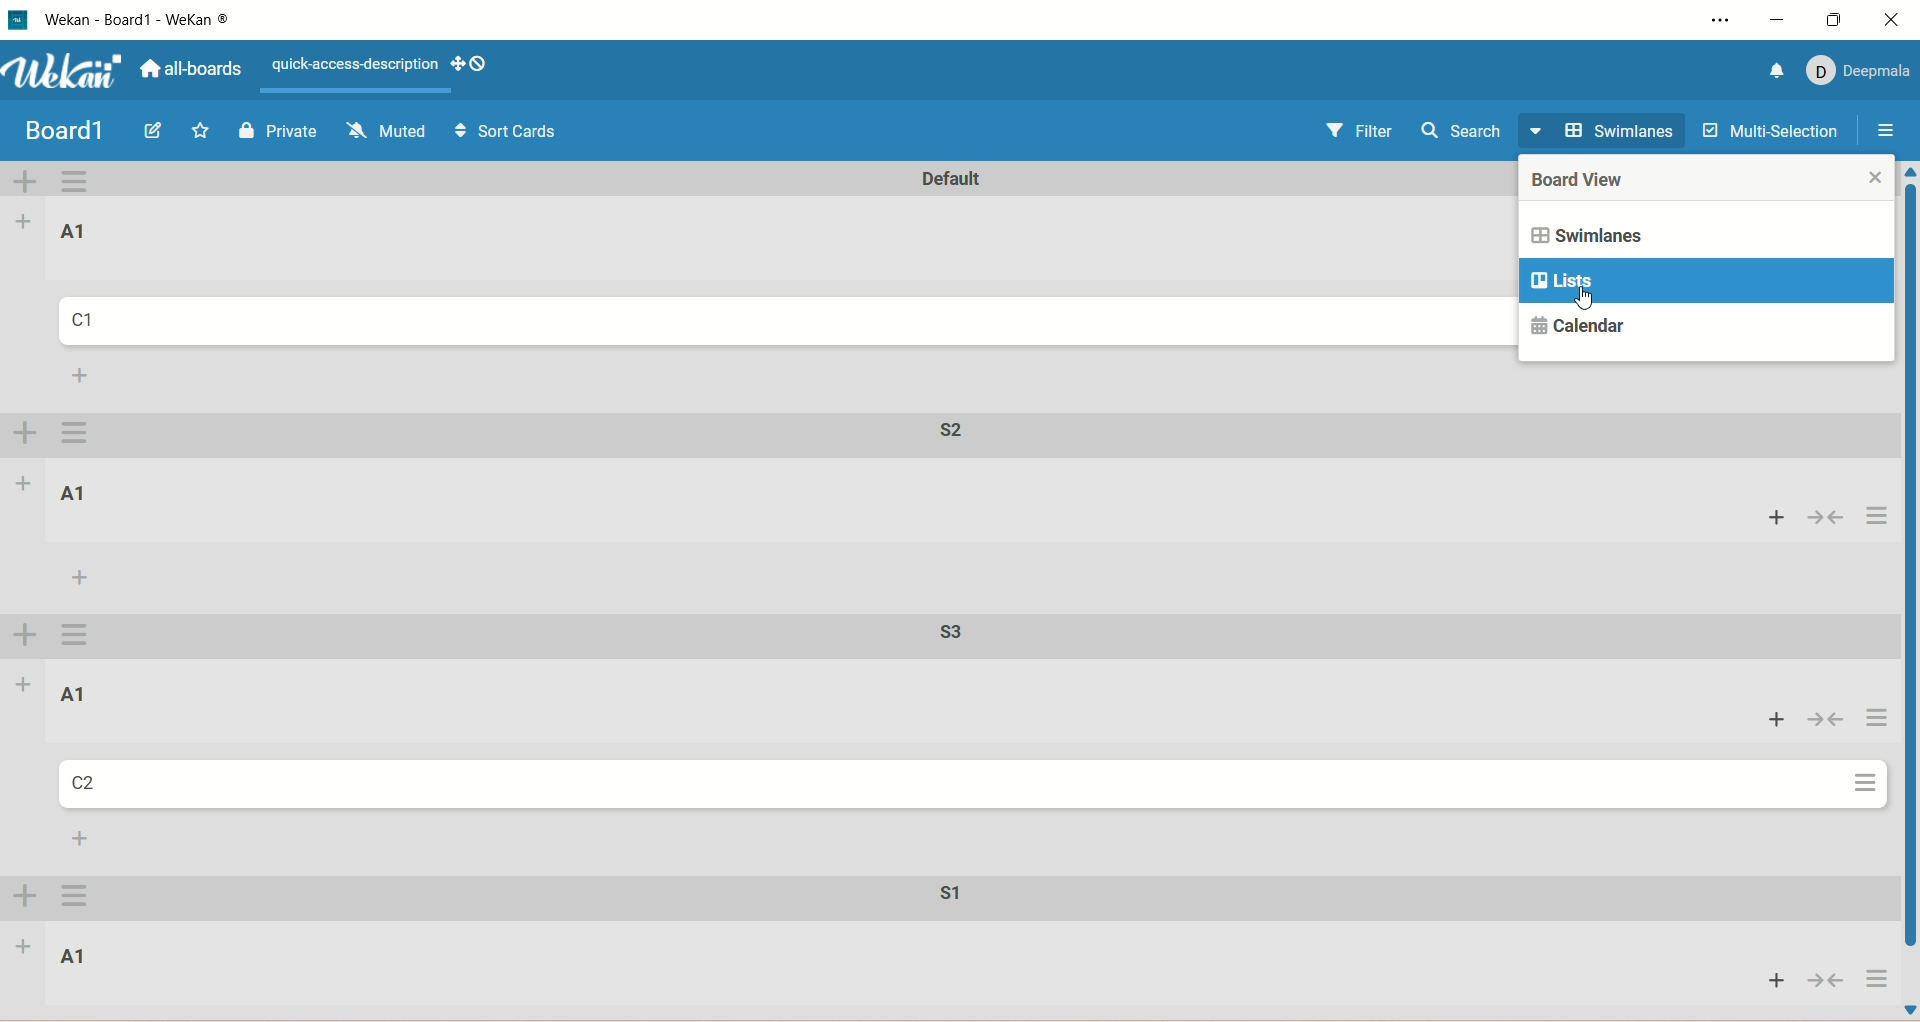 This screenshot has width=1920, height=1022. I want to click on collapse, so click(1824, 981).